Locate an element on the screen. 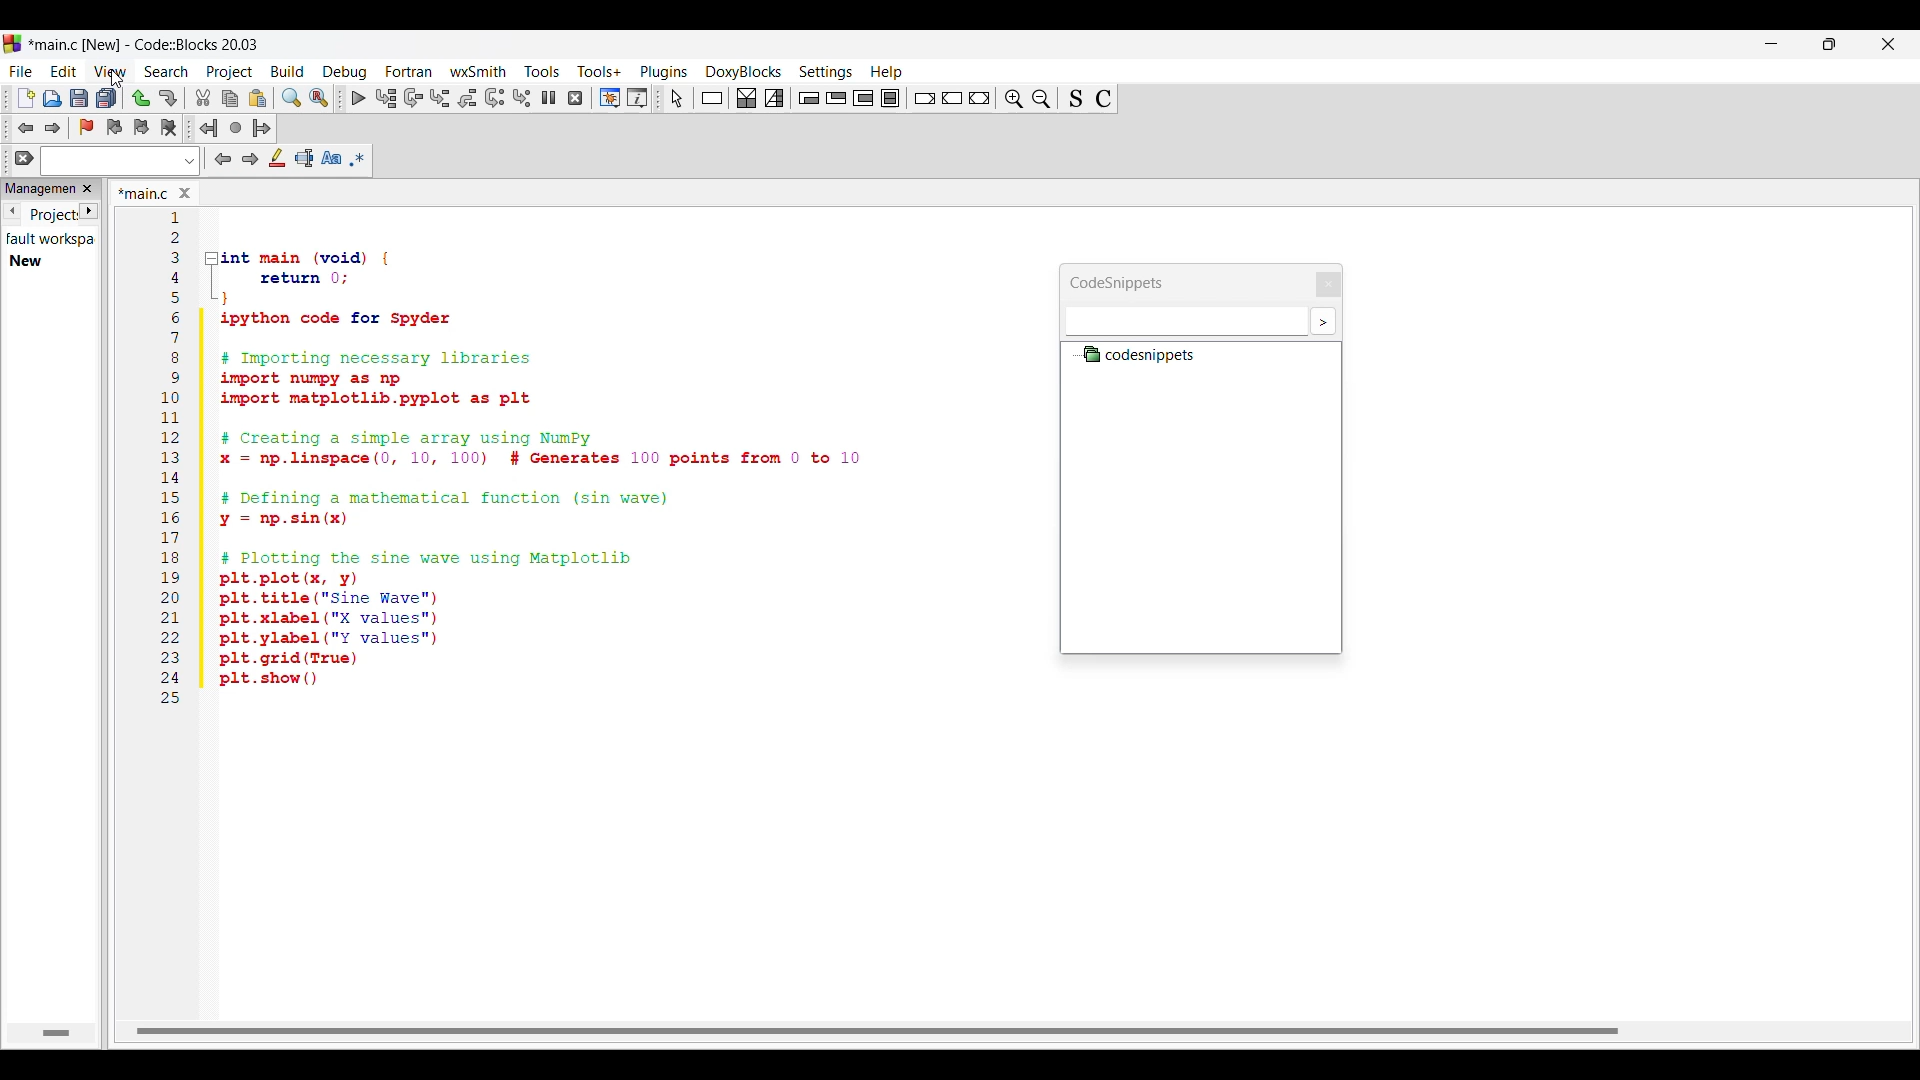  Run to cursor is located at coordinates (386, 98).